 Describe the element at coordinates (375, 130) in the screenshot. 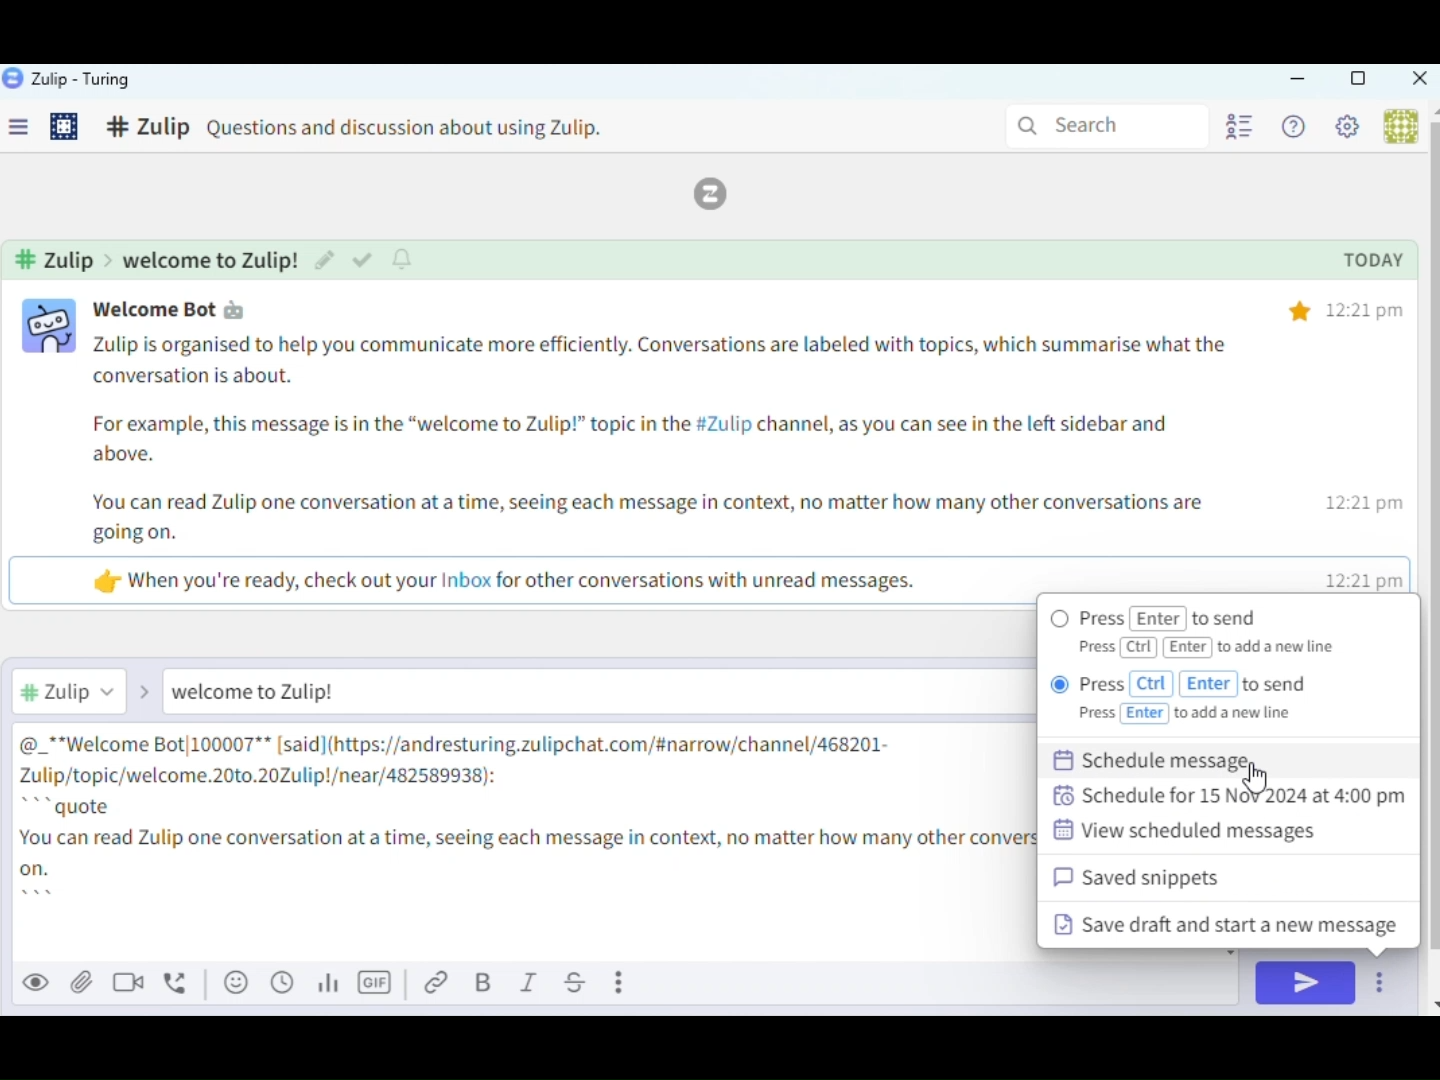

I see `Comment` at that location.